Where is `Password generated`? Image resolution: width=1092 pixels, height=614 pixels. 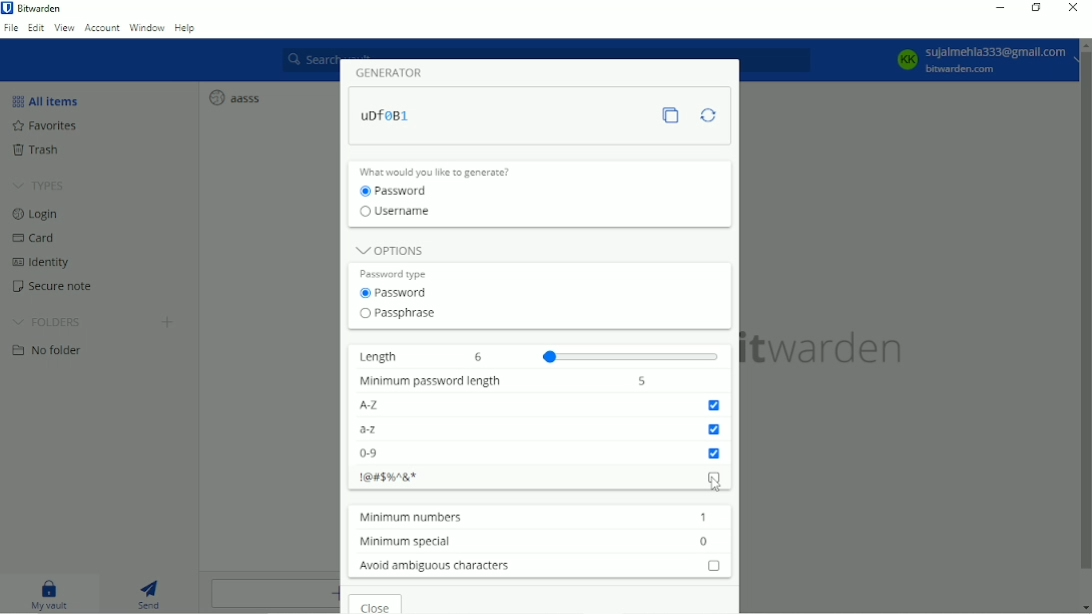 Password generated is located at coordinates (394, 113).